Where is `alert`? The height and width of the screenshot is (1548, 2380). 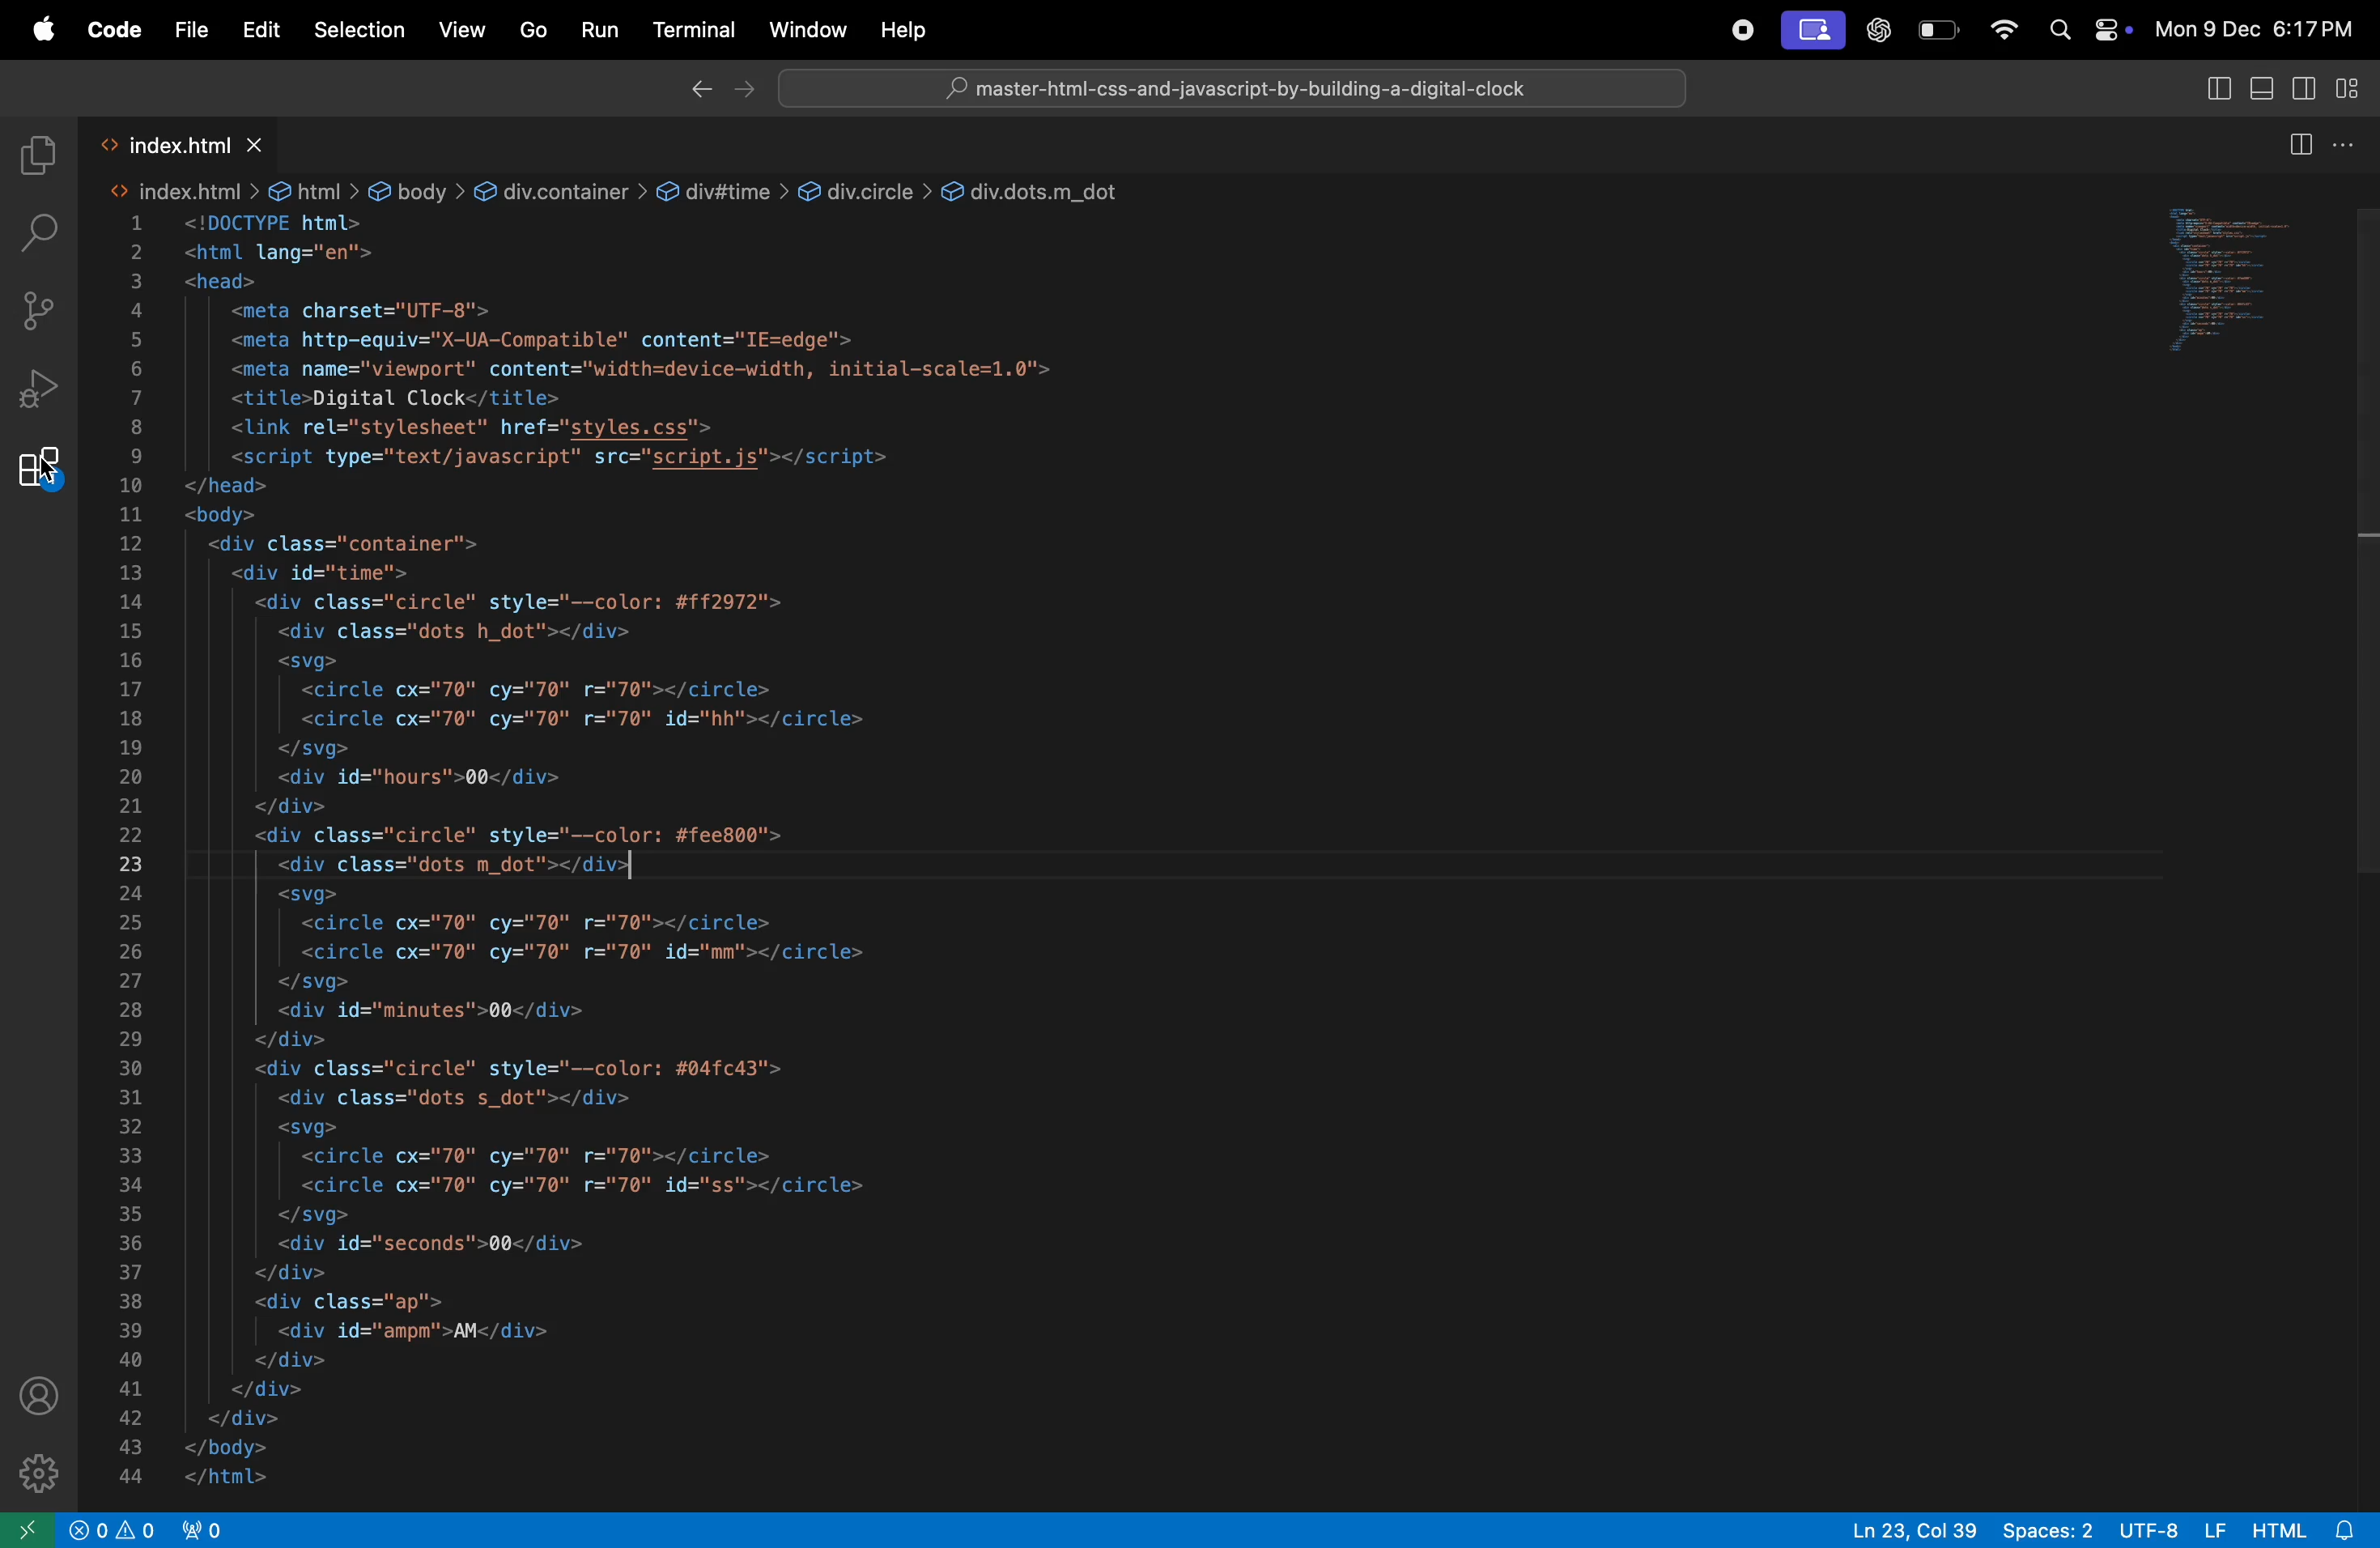 alert is located at coordinates (201, 1528).